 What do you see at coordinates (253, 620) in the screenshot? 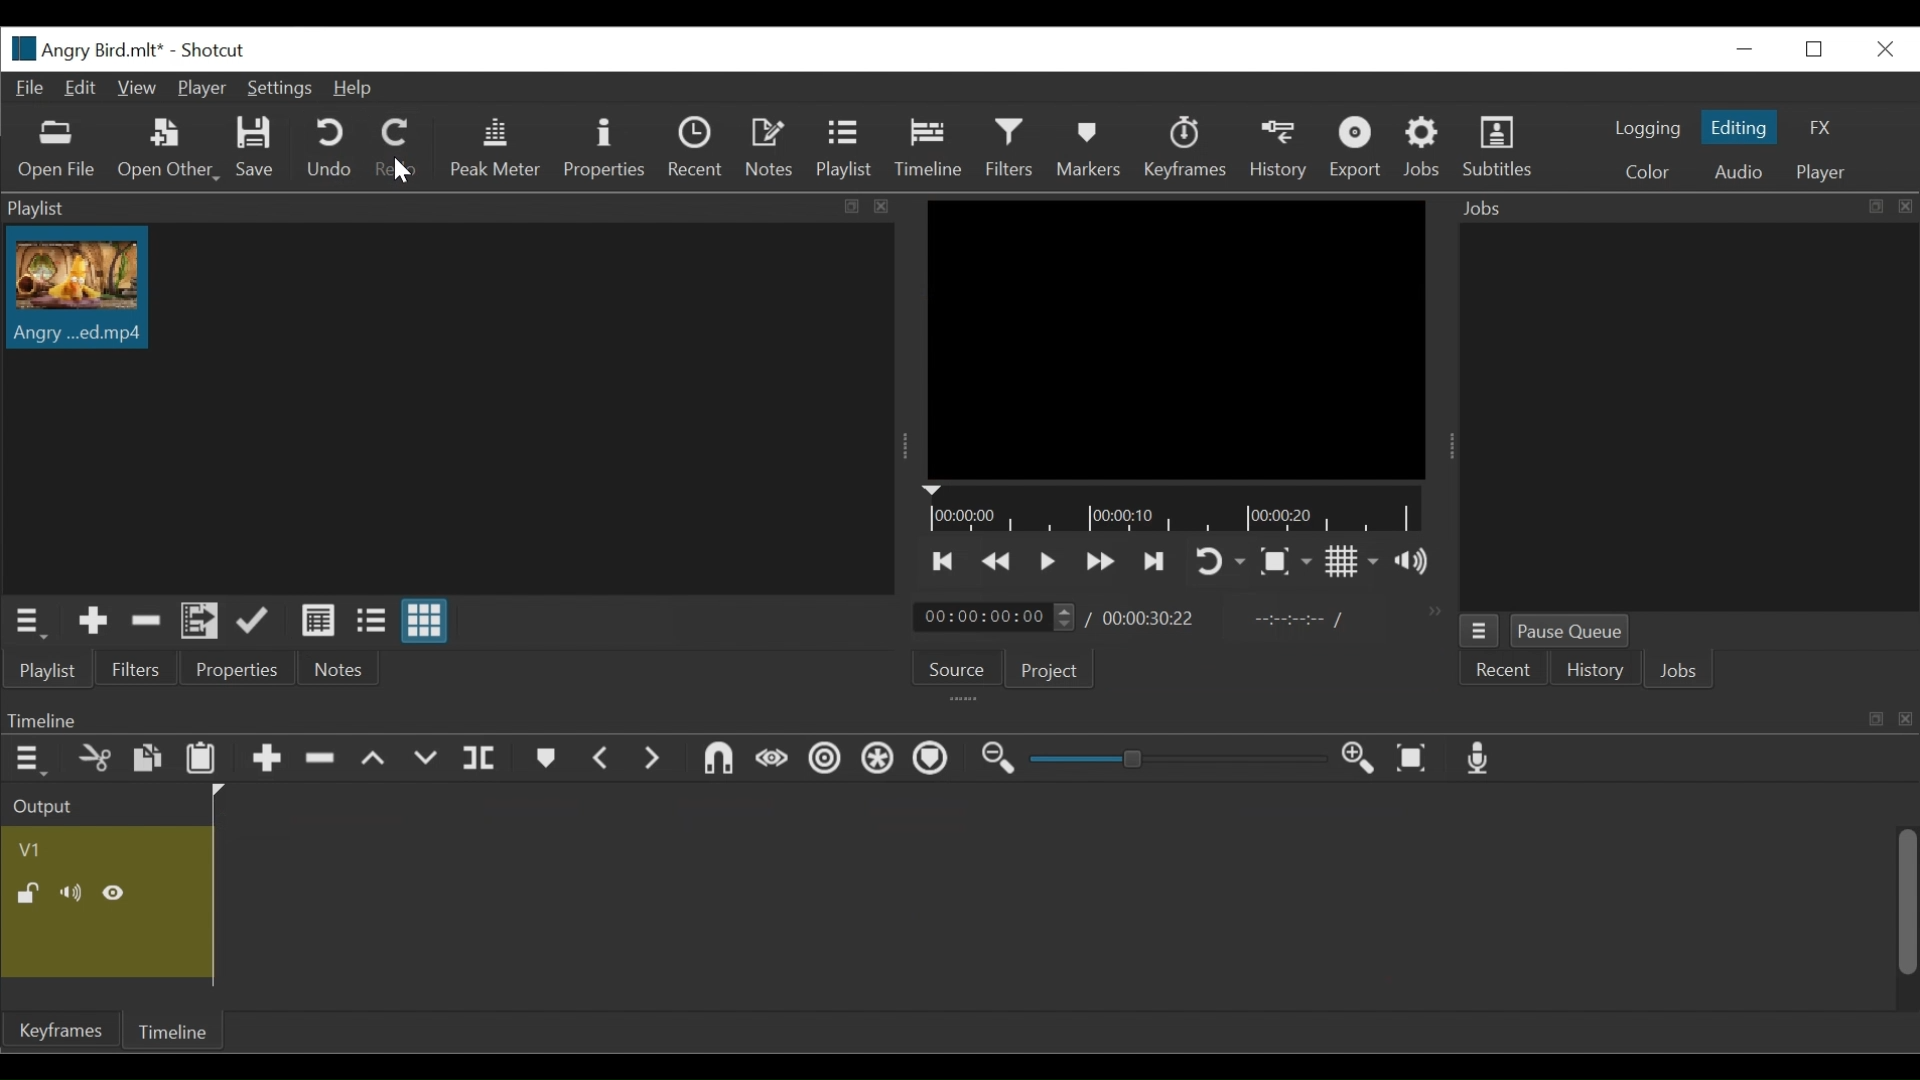
I see `Update` at bounding box center [253, 620].